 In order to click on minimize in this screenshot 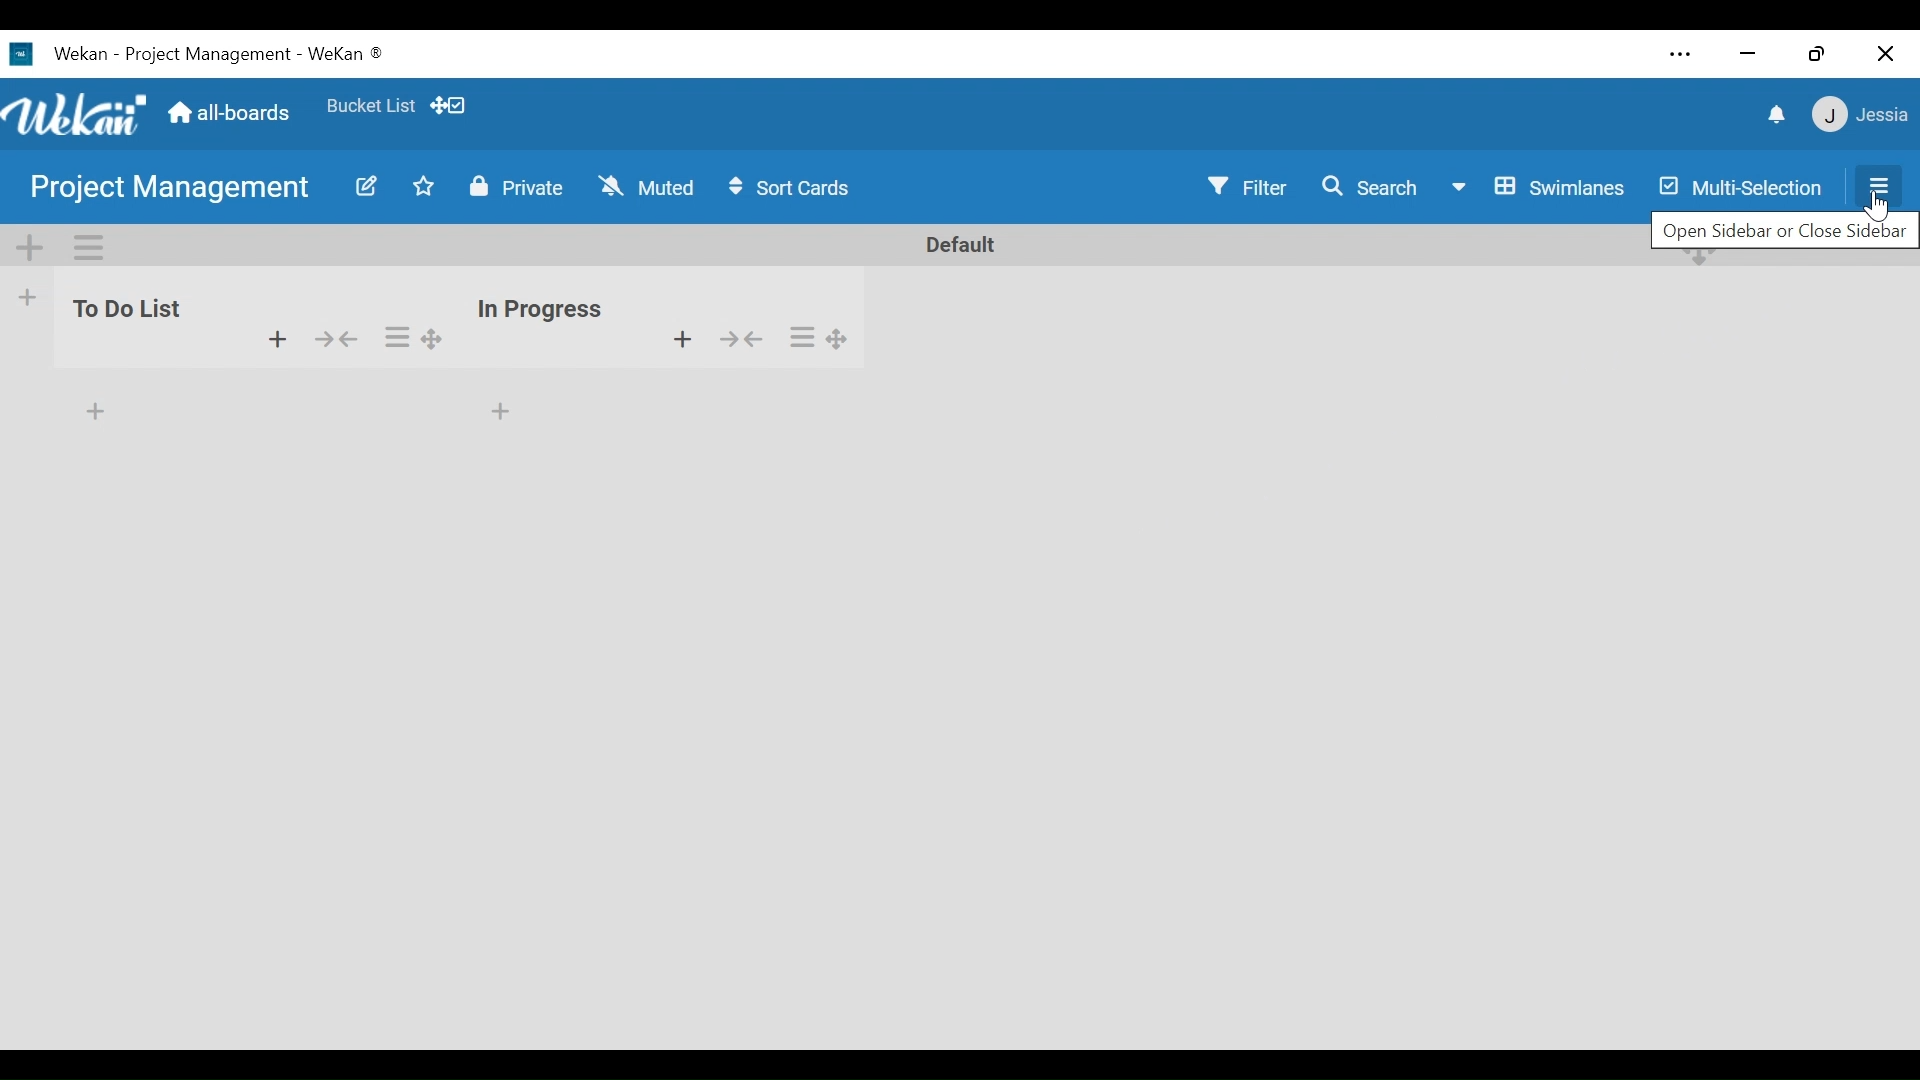, I will do `click(1747, 56)`.